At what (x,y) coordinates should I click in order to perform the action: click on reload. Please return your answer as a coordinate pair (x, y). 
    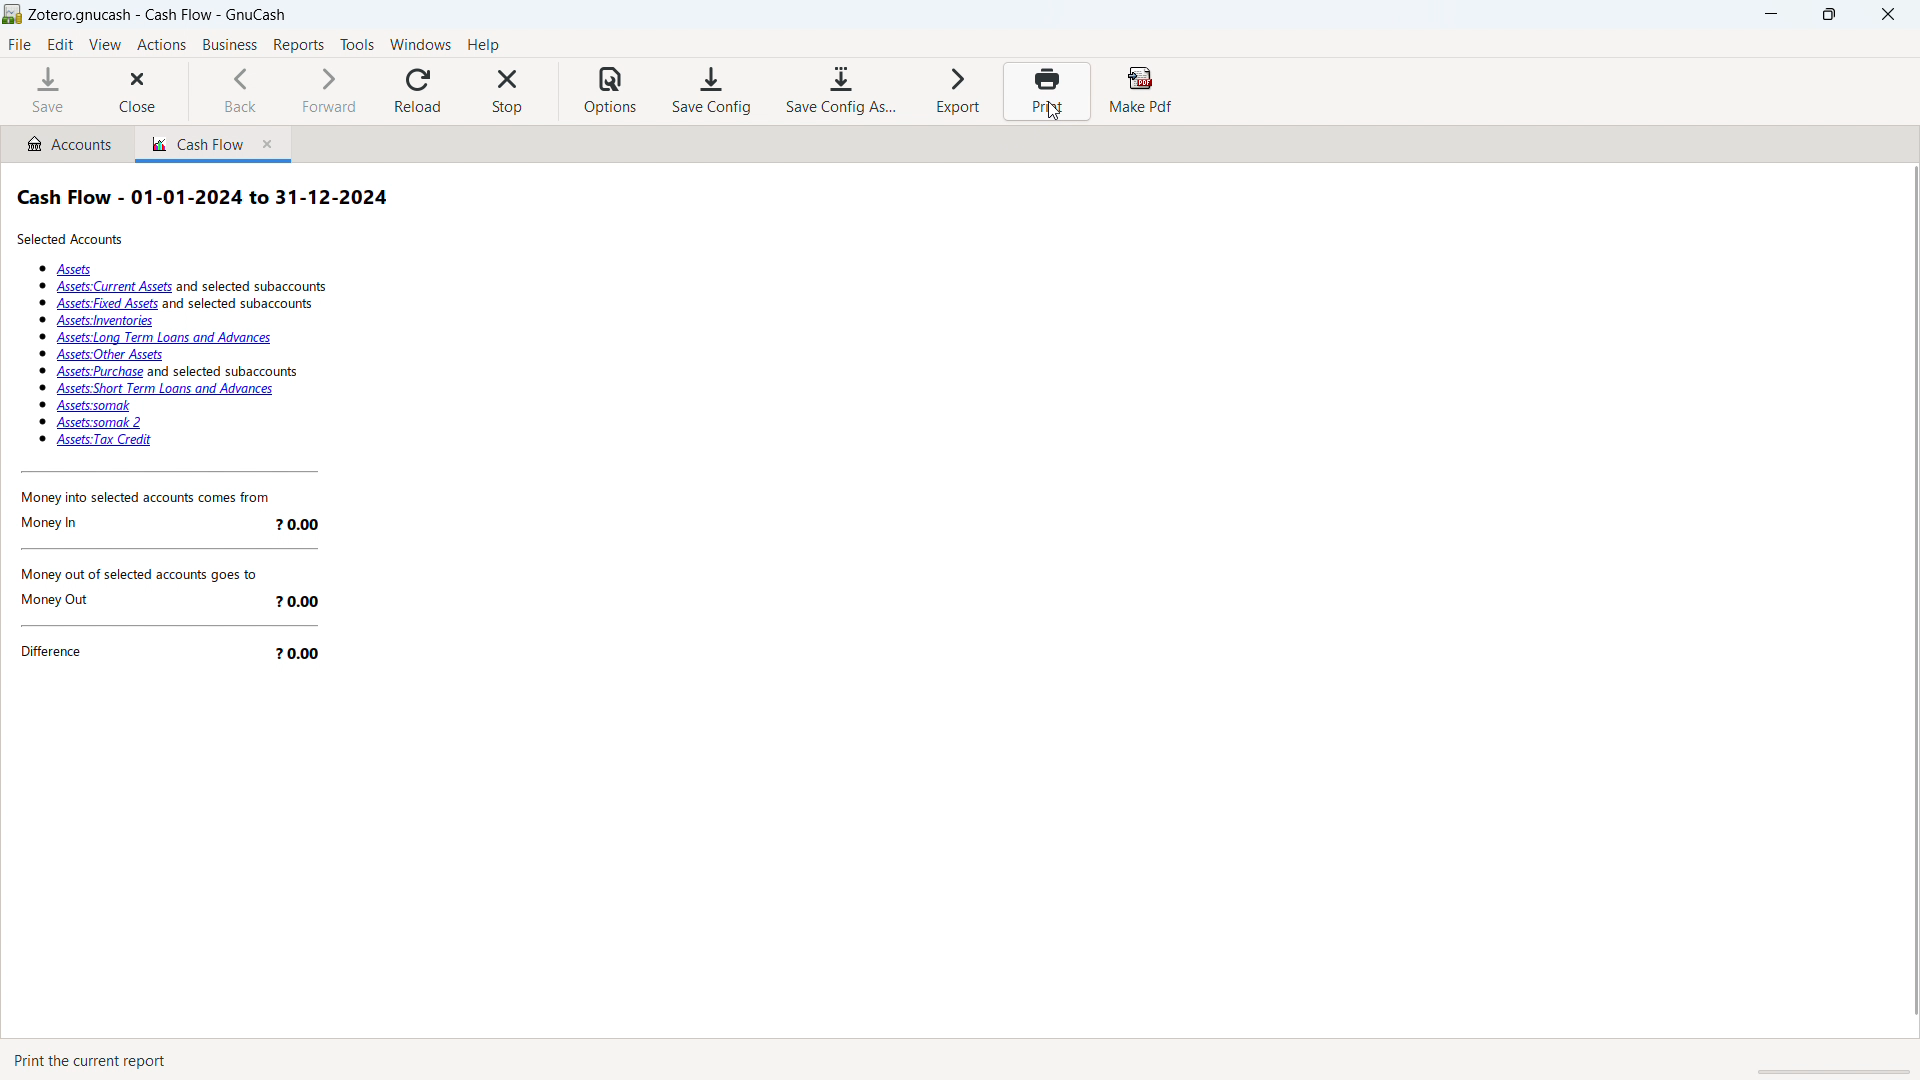
    Looking at the image, I should click on (419, 91).